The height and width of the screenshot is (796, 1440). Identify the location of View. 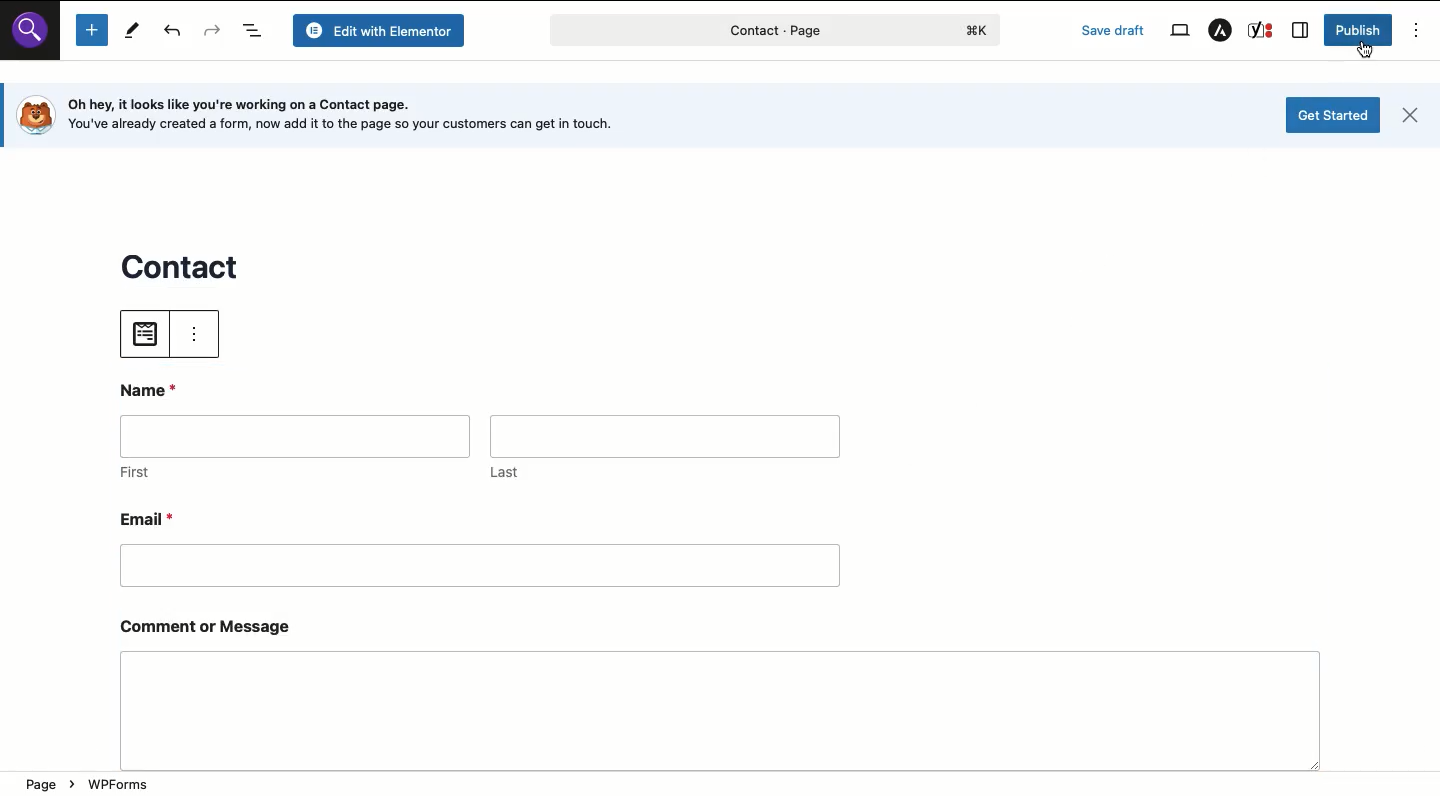
(1178, 29).